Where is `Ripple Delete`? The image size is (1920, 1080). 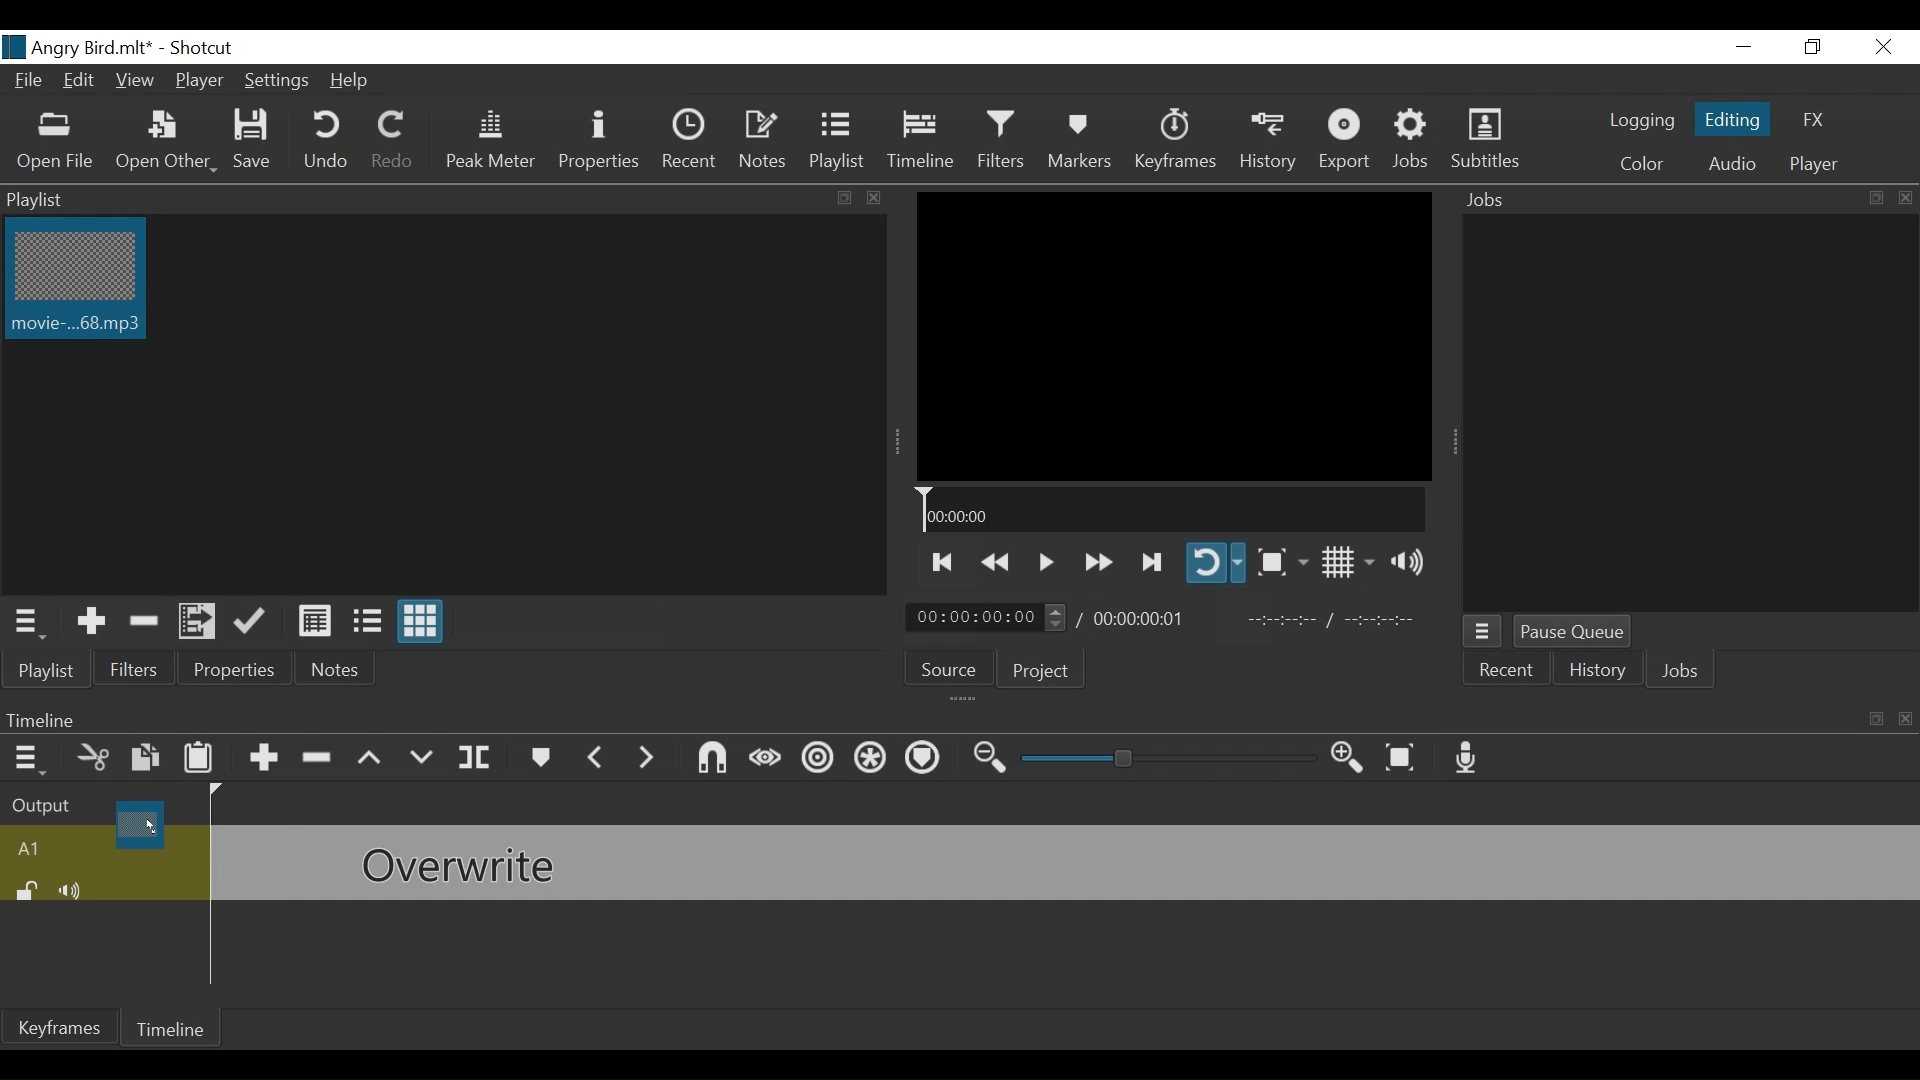
Ripple Delete is located at coordinates (319, 757).